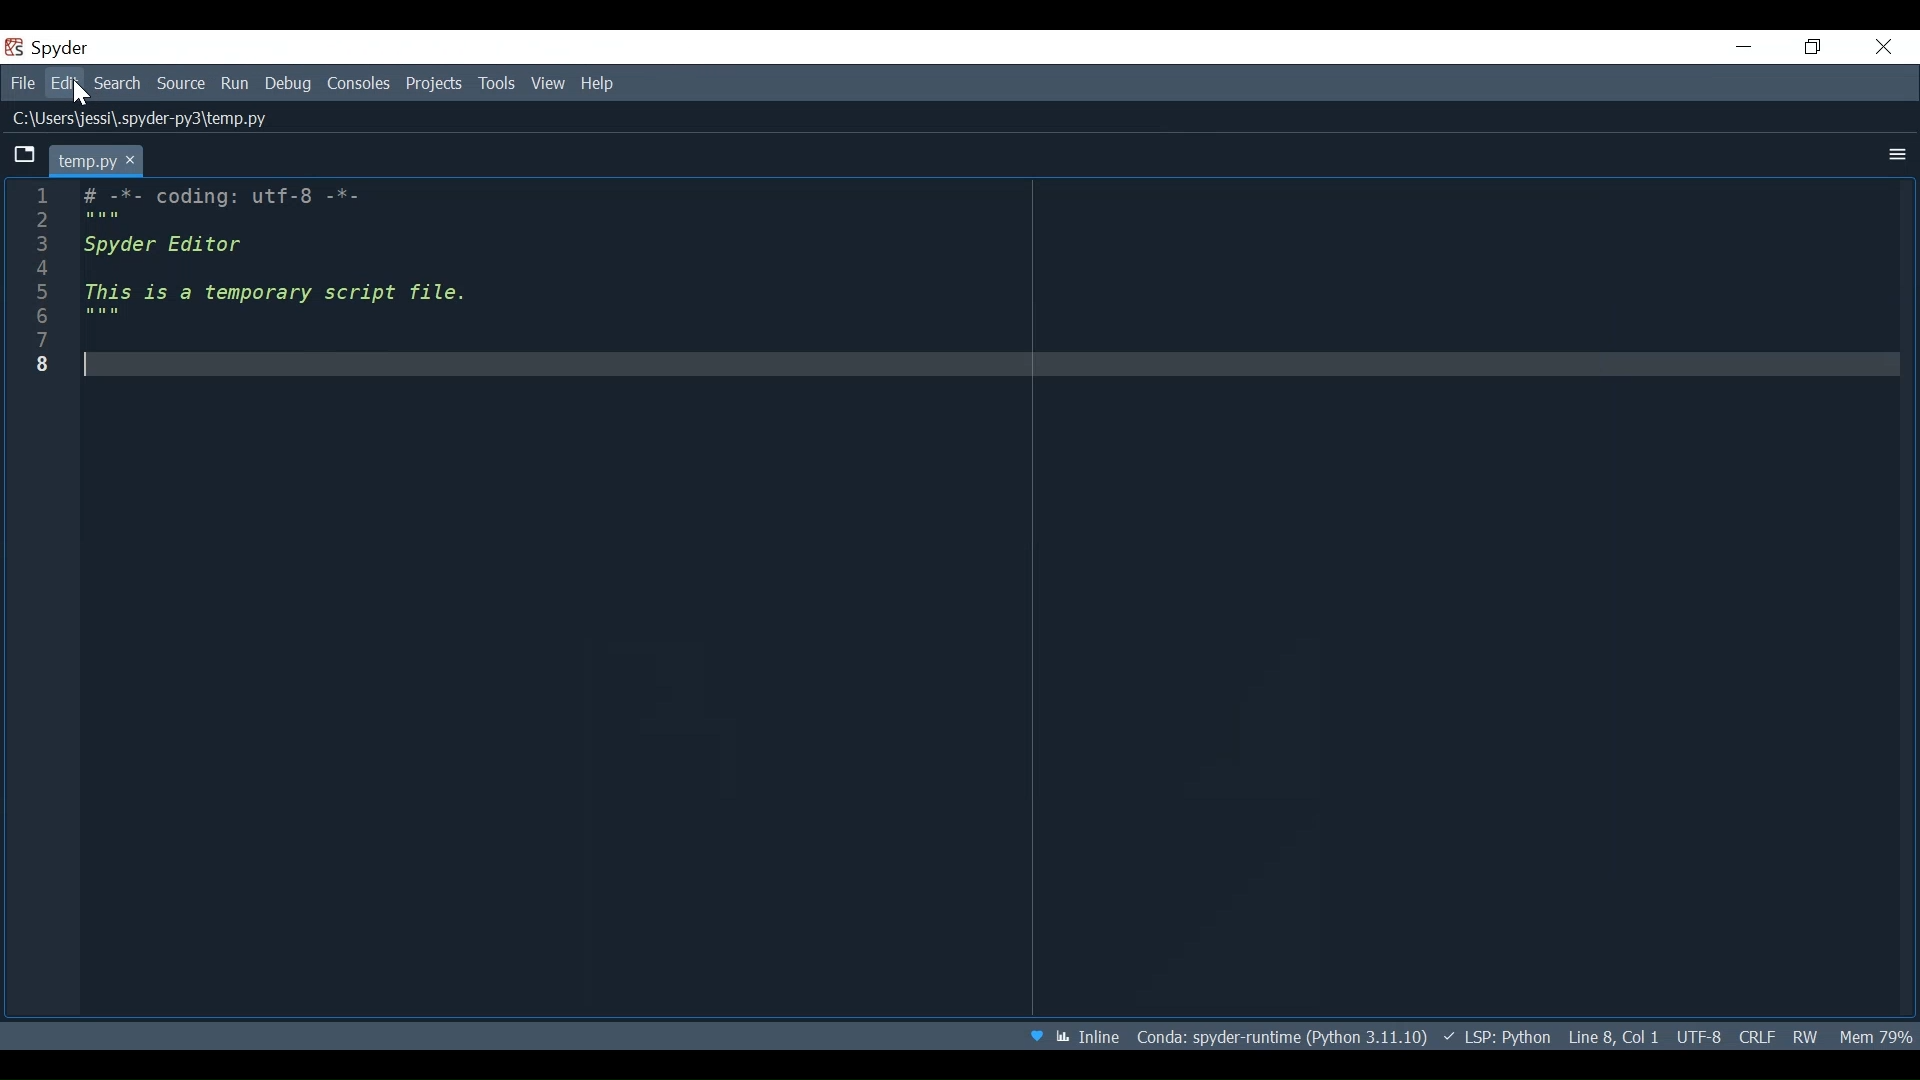 The image size is (1920, 1080). What do you see at coordinates (145, 120) in the screenshot?
I see `File Path` at bounding box center [145, 120].